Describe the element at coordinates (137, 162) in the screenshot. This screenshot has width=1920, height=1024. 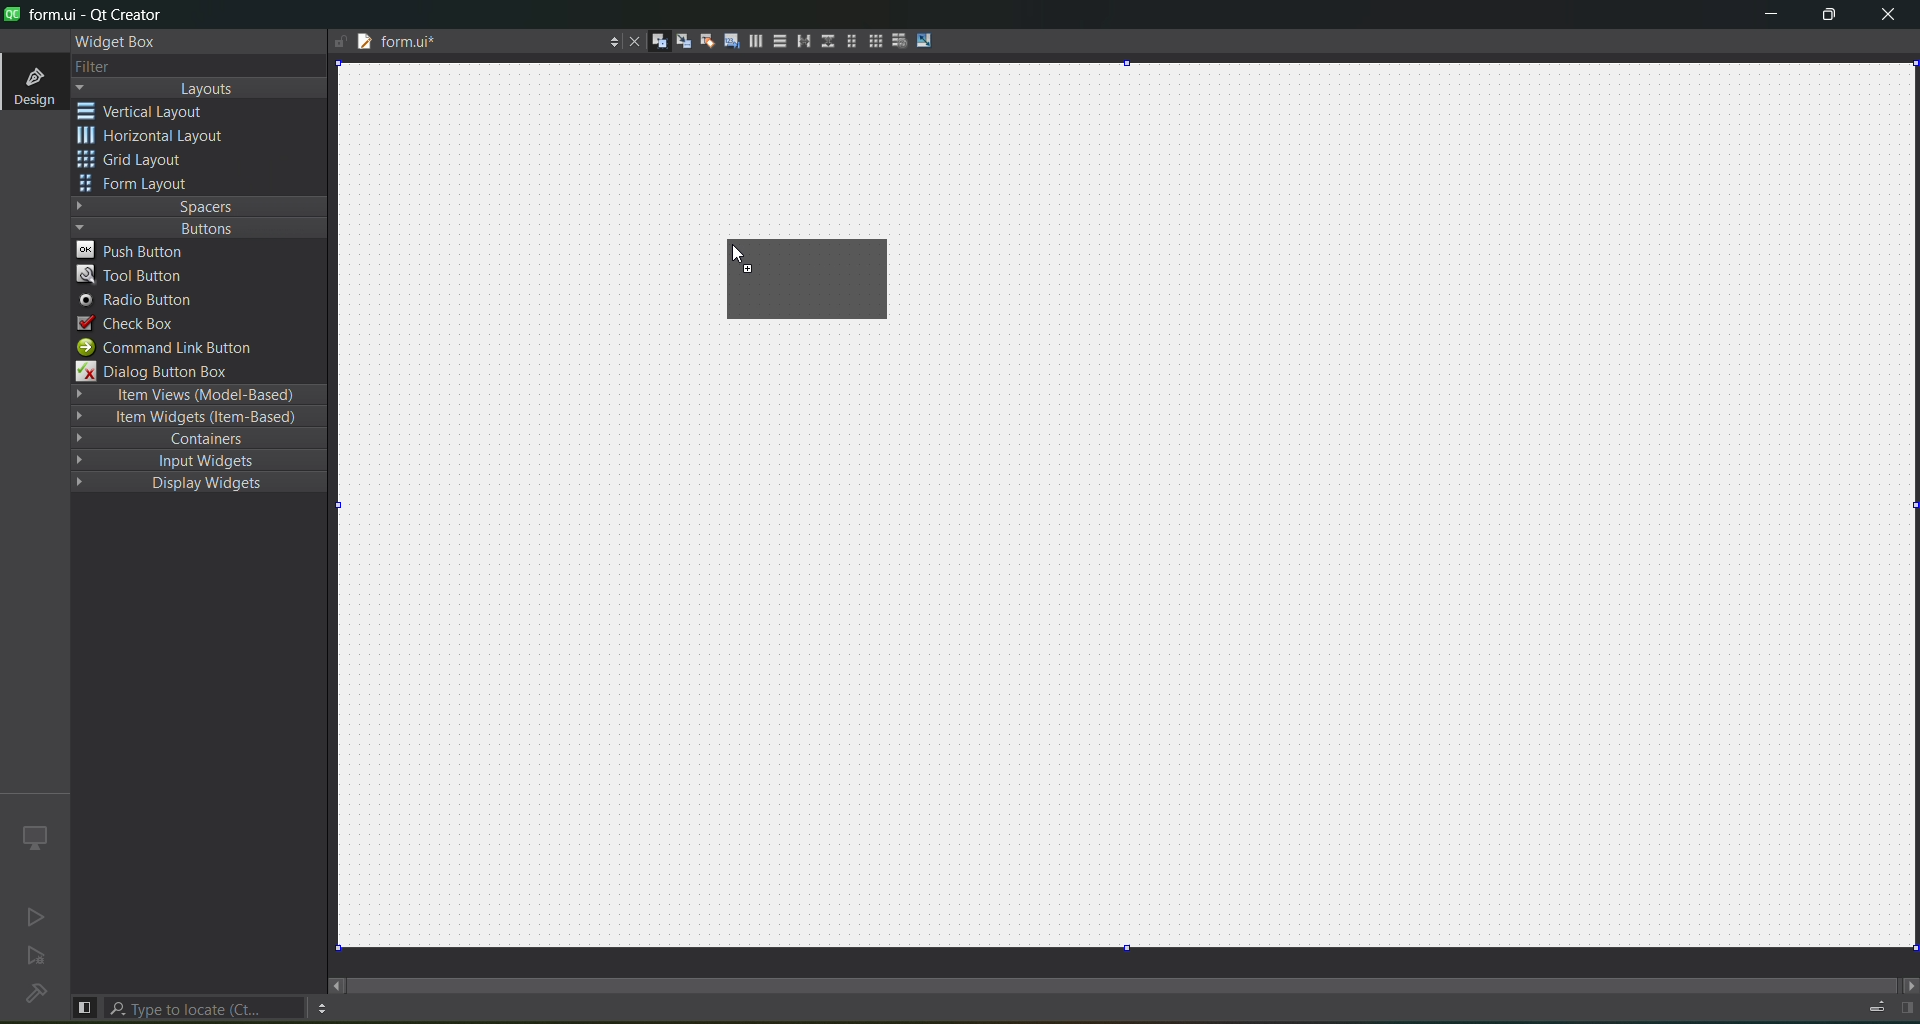
I see `grid layout` at that location.